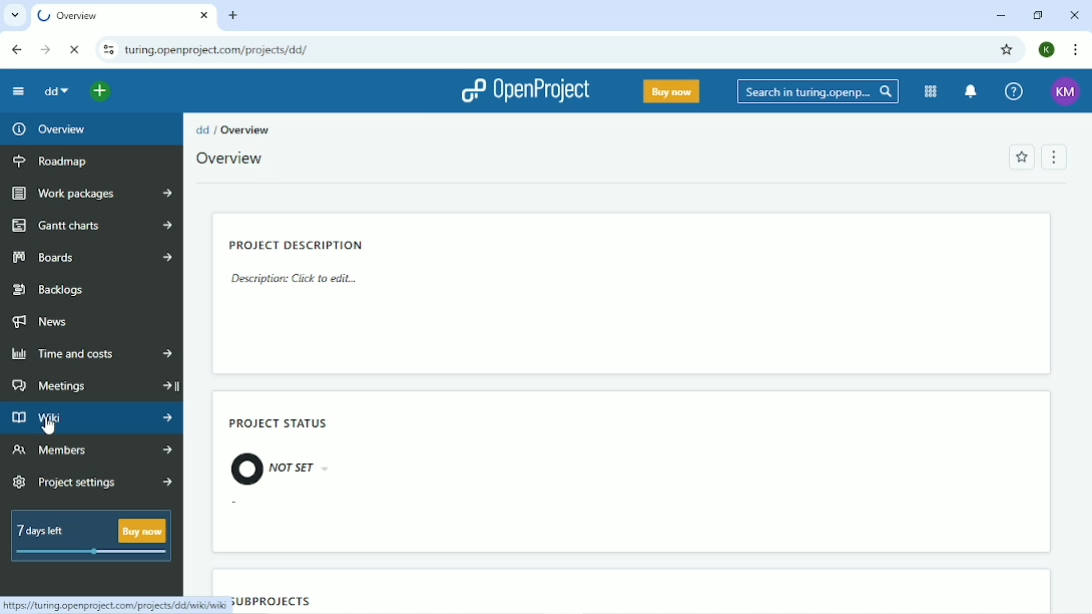 Image resolution: width=1092 pixels, height=614 pixels. I want to click on Customize and control google chrome, so click(1074, 50).